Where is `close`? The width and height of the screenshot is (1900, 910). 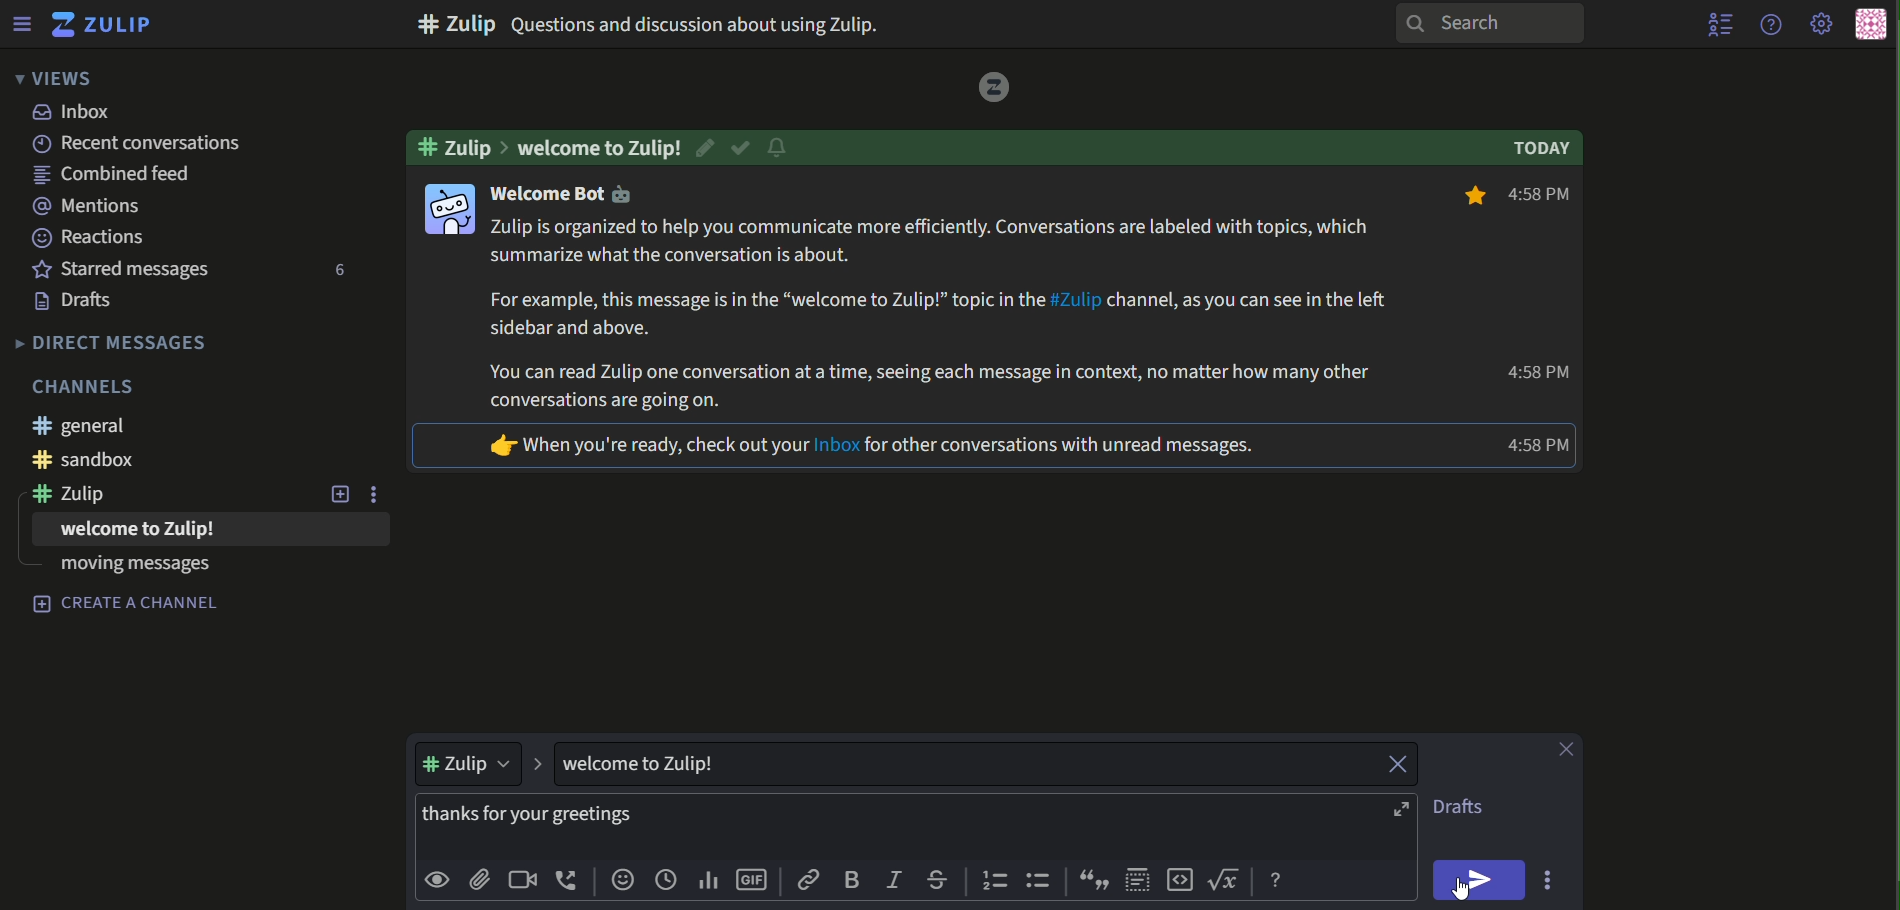
close is located at coordinates (1569, 749).